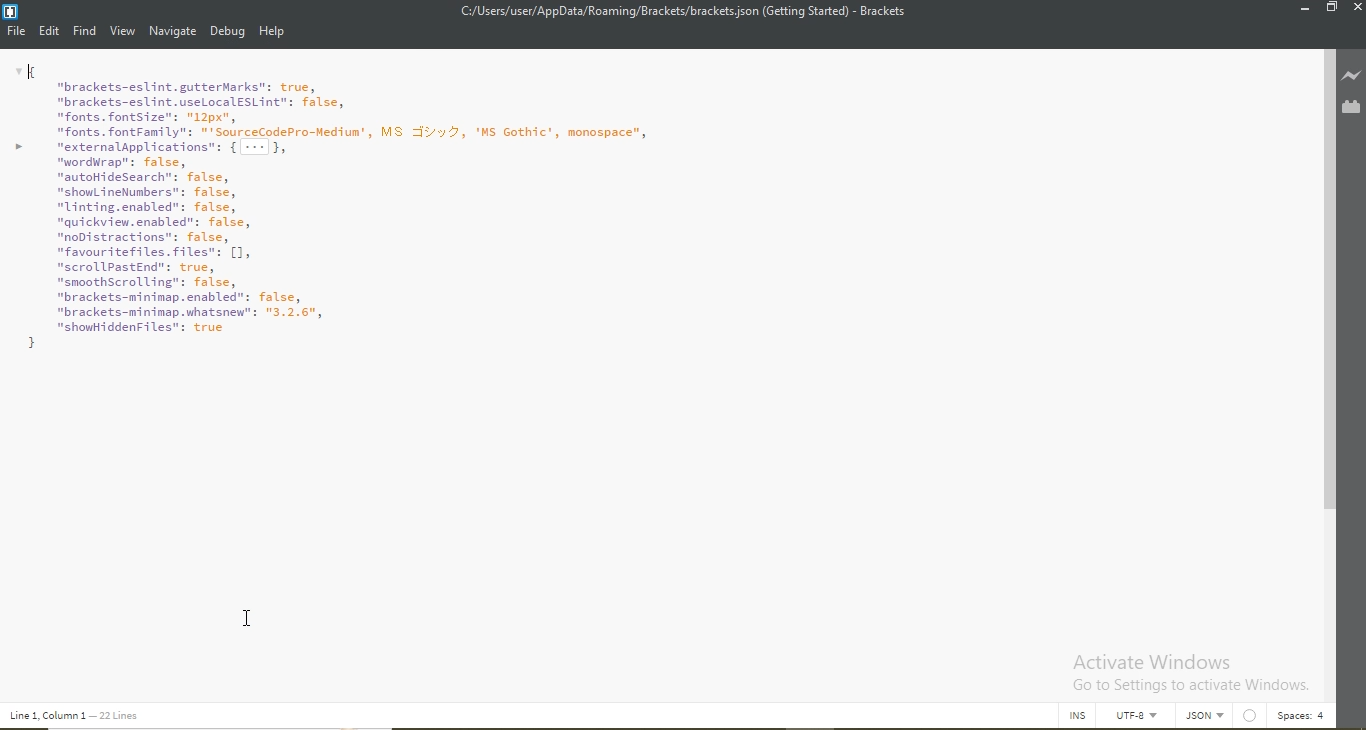 The image size is (1366, 730). What do you see at coordinates (681, 11) in the screenshot?
I see `File name` at bounding box center [681, 11].